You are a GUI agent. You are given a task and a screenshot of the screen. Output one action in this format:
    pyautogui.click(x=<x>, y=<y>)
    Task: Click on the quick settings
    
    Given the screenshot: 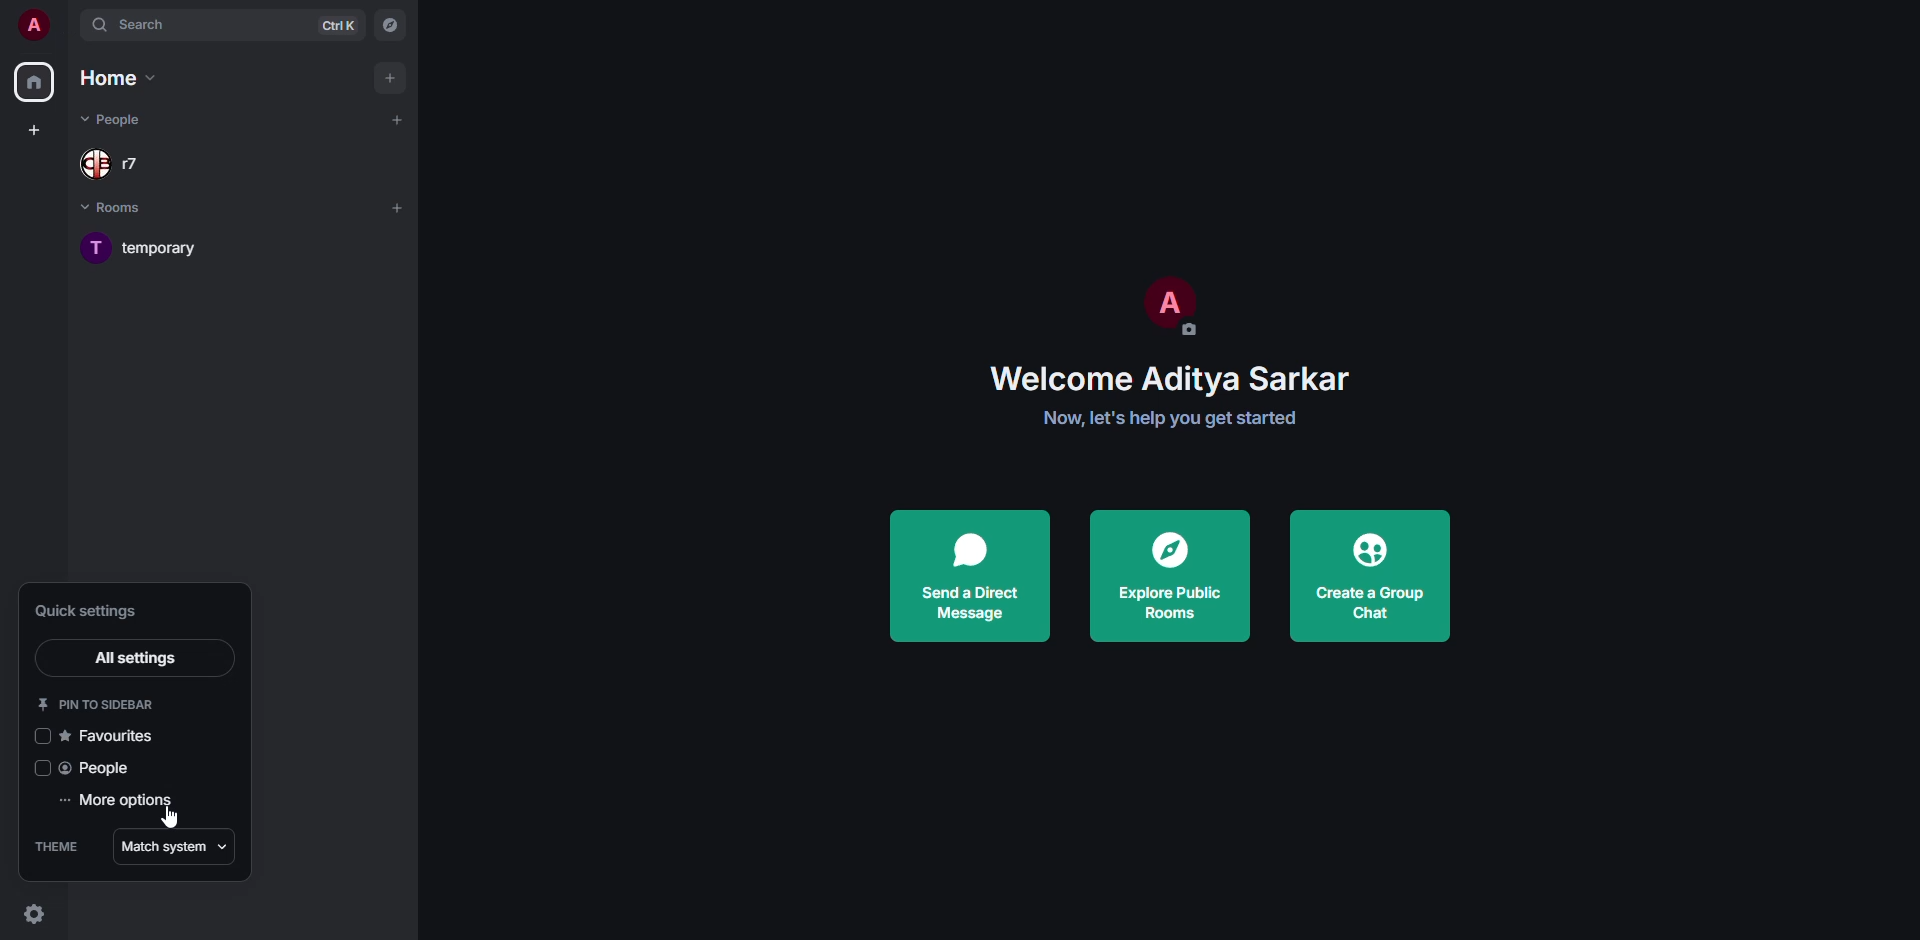 What is the action you would take?
    pyautogui.click(x=91, y=610)
    